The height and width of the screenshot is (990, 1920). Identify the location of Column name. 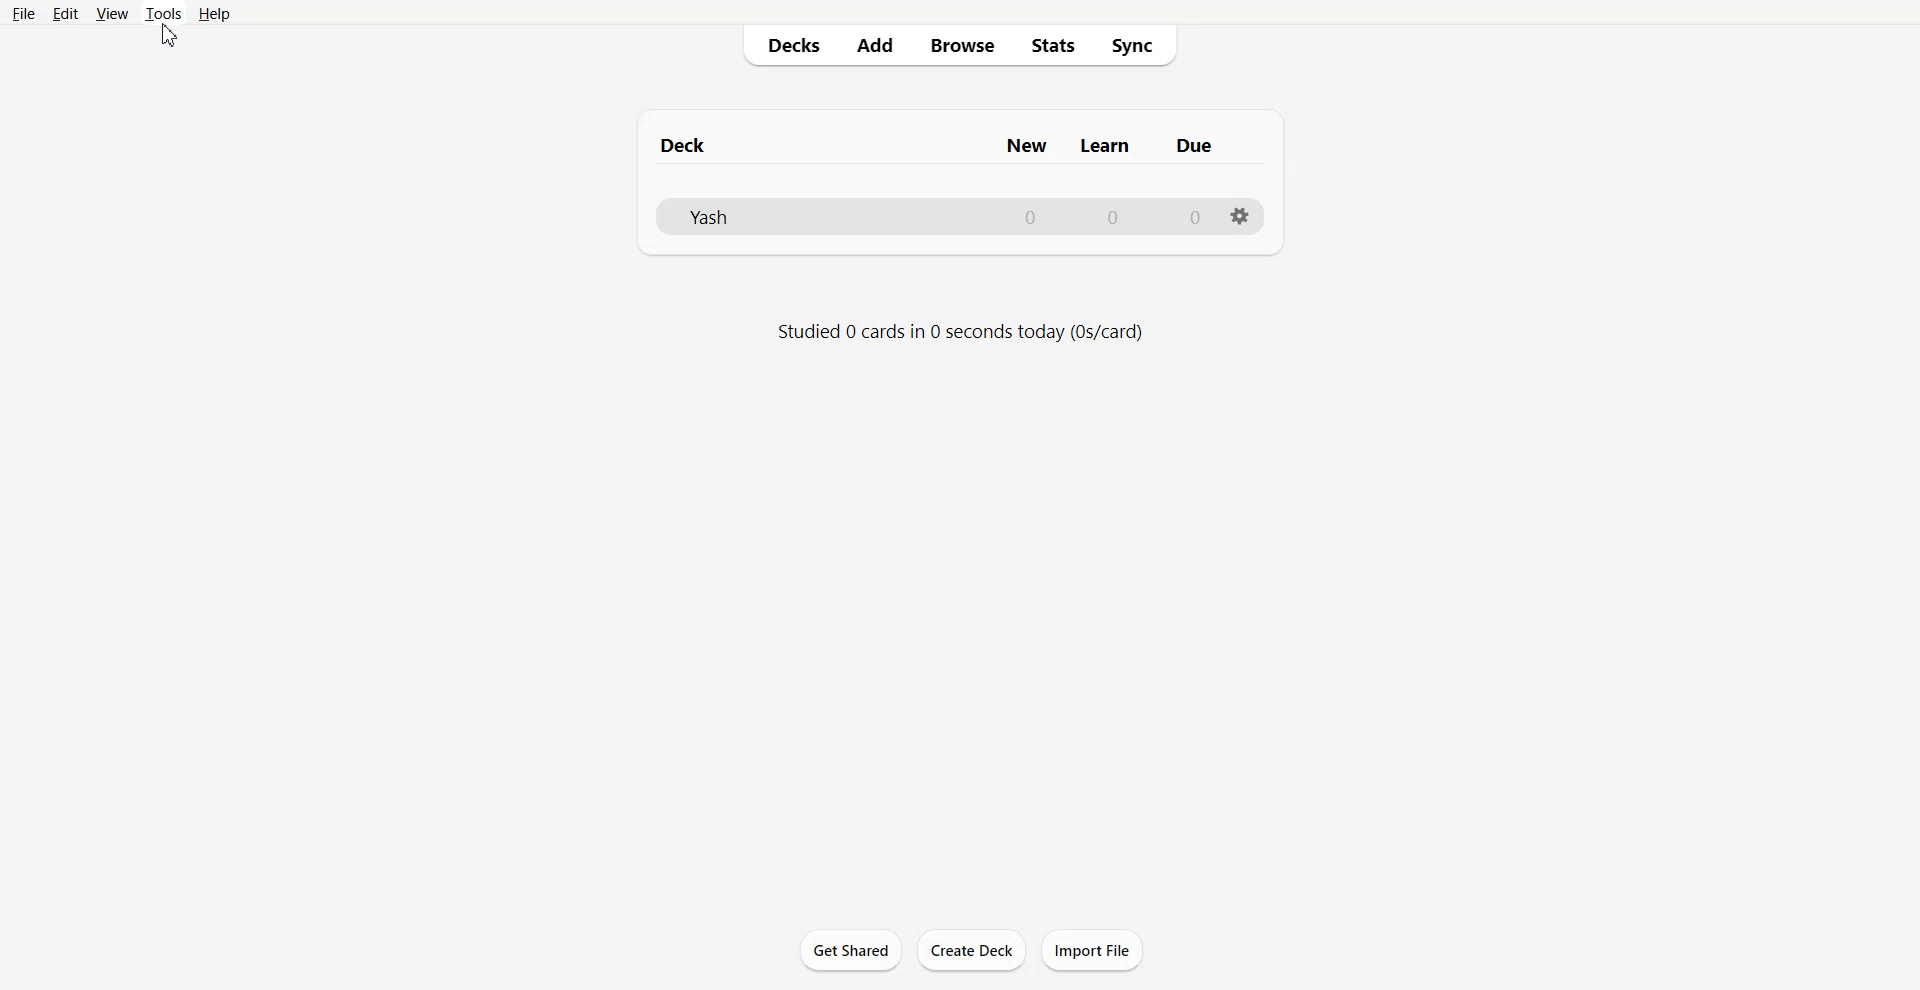
(1194, 145).